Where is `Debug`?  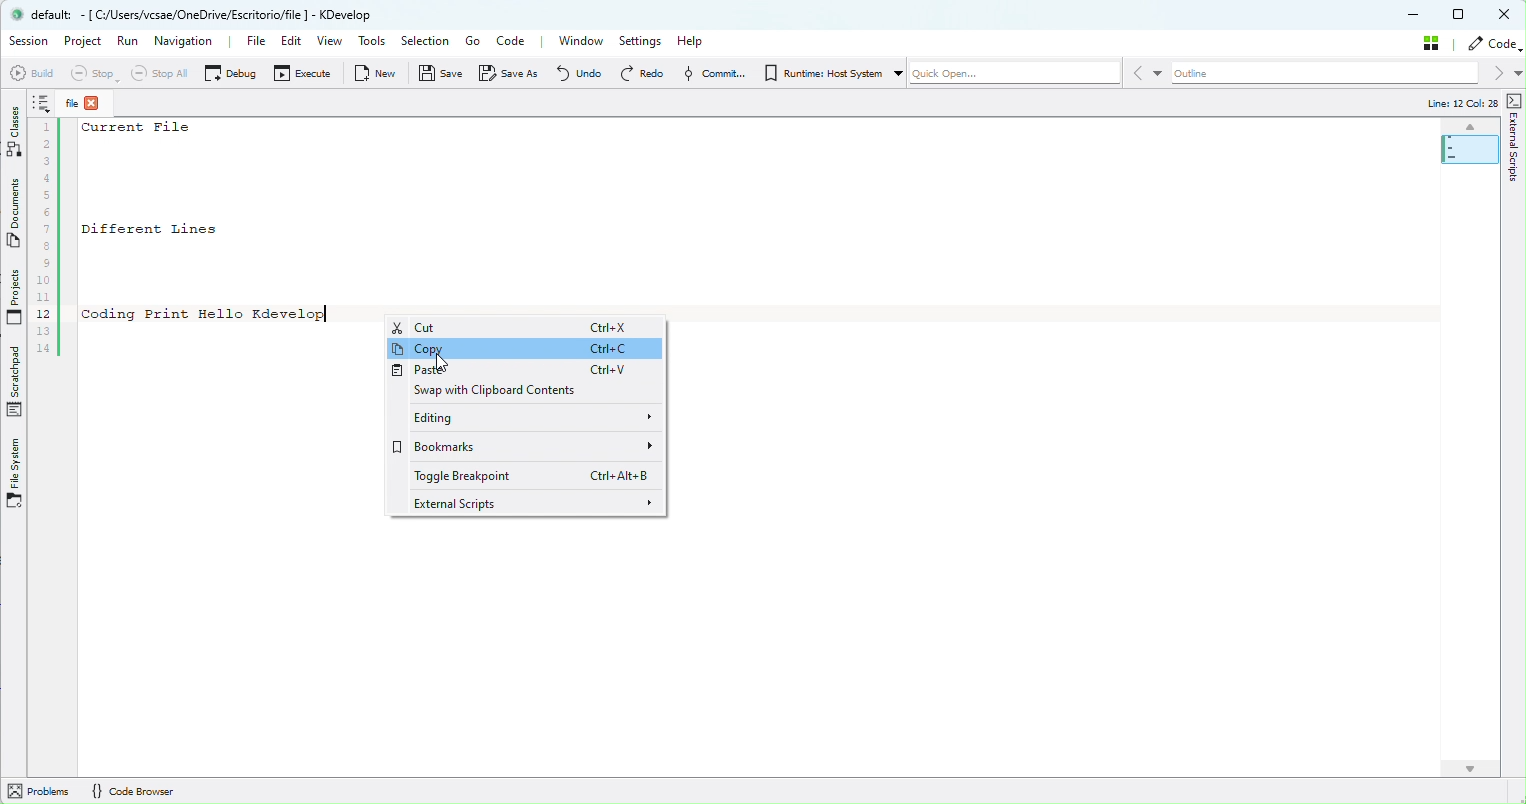 Debug is located at coordinates (231, 74).